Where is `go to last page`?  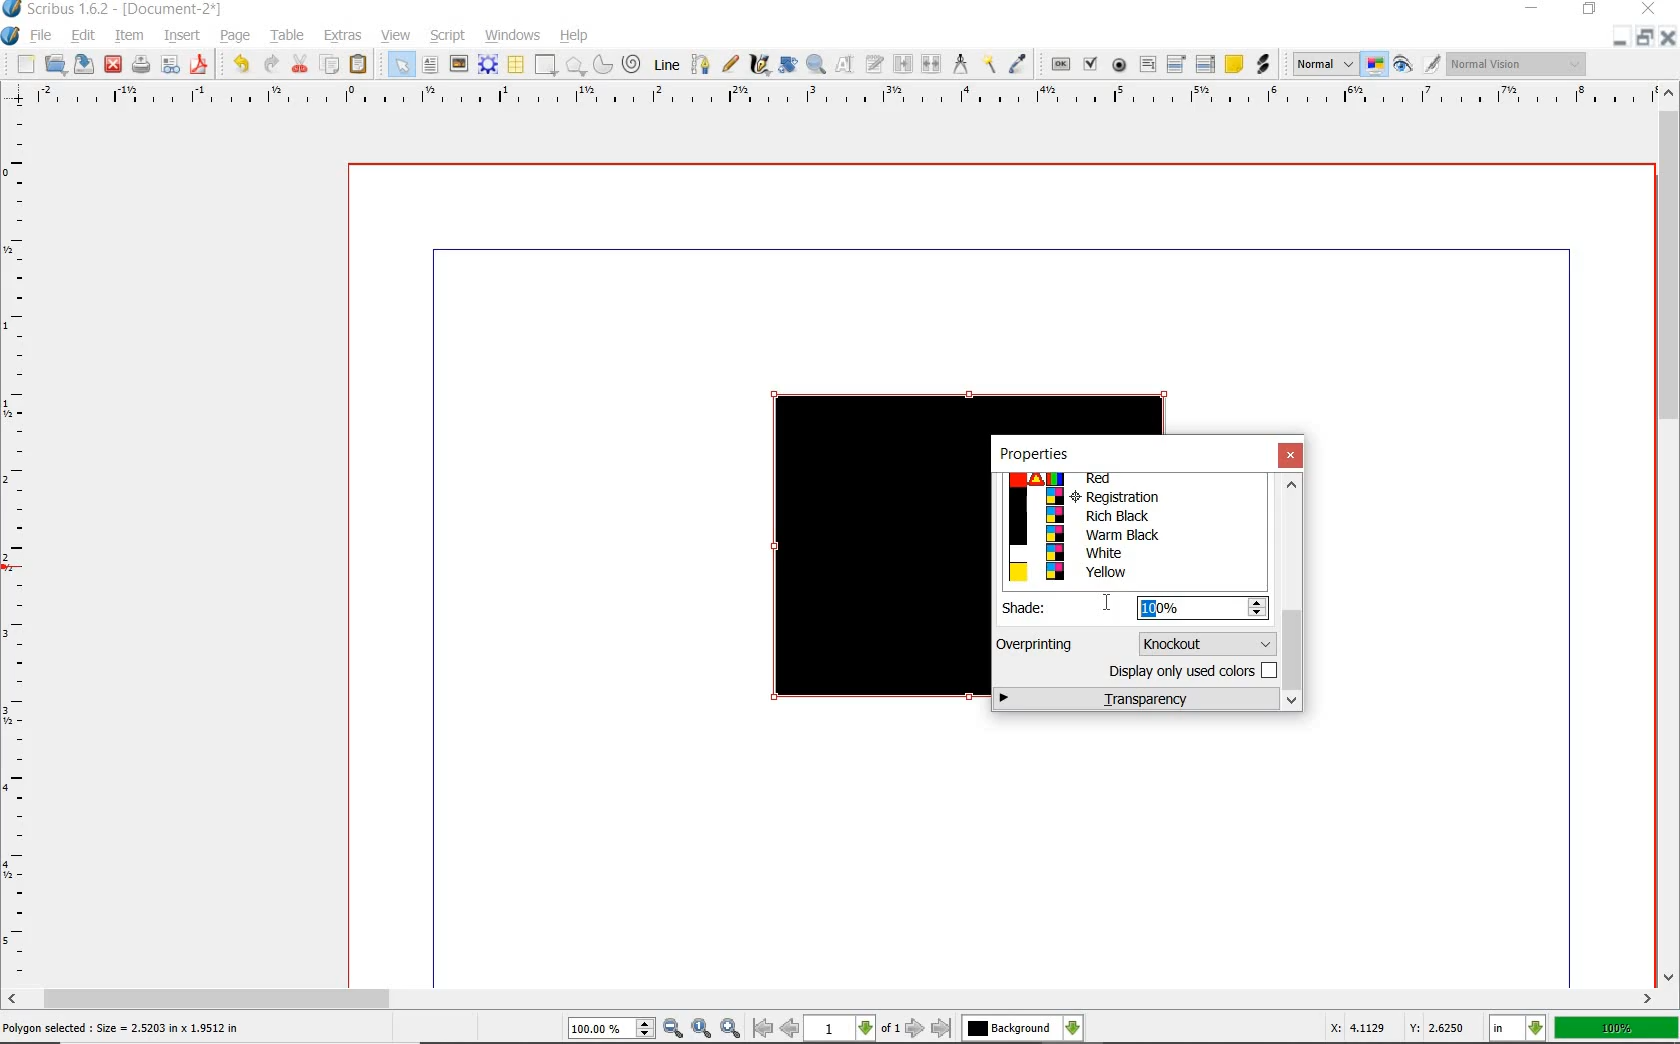
go to last page is located at coordinates (942, 1027).